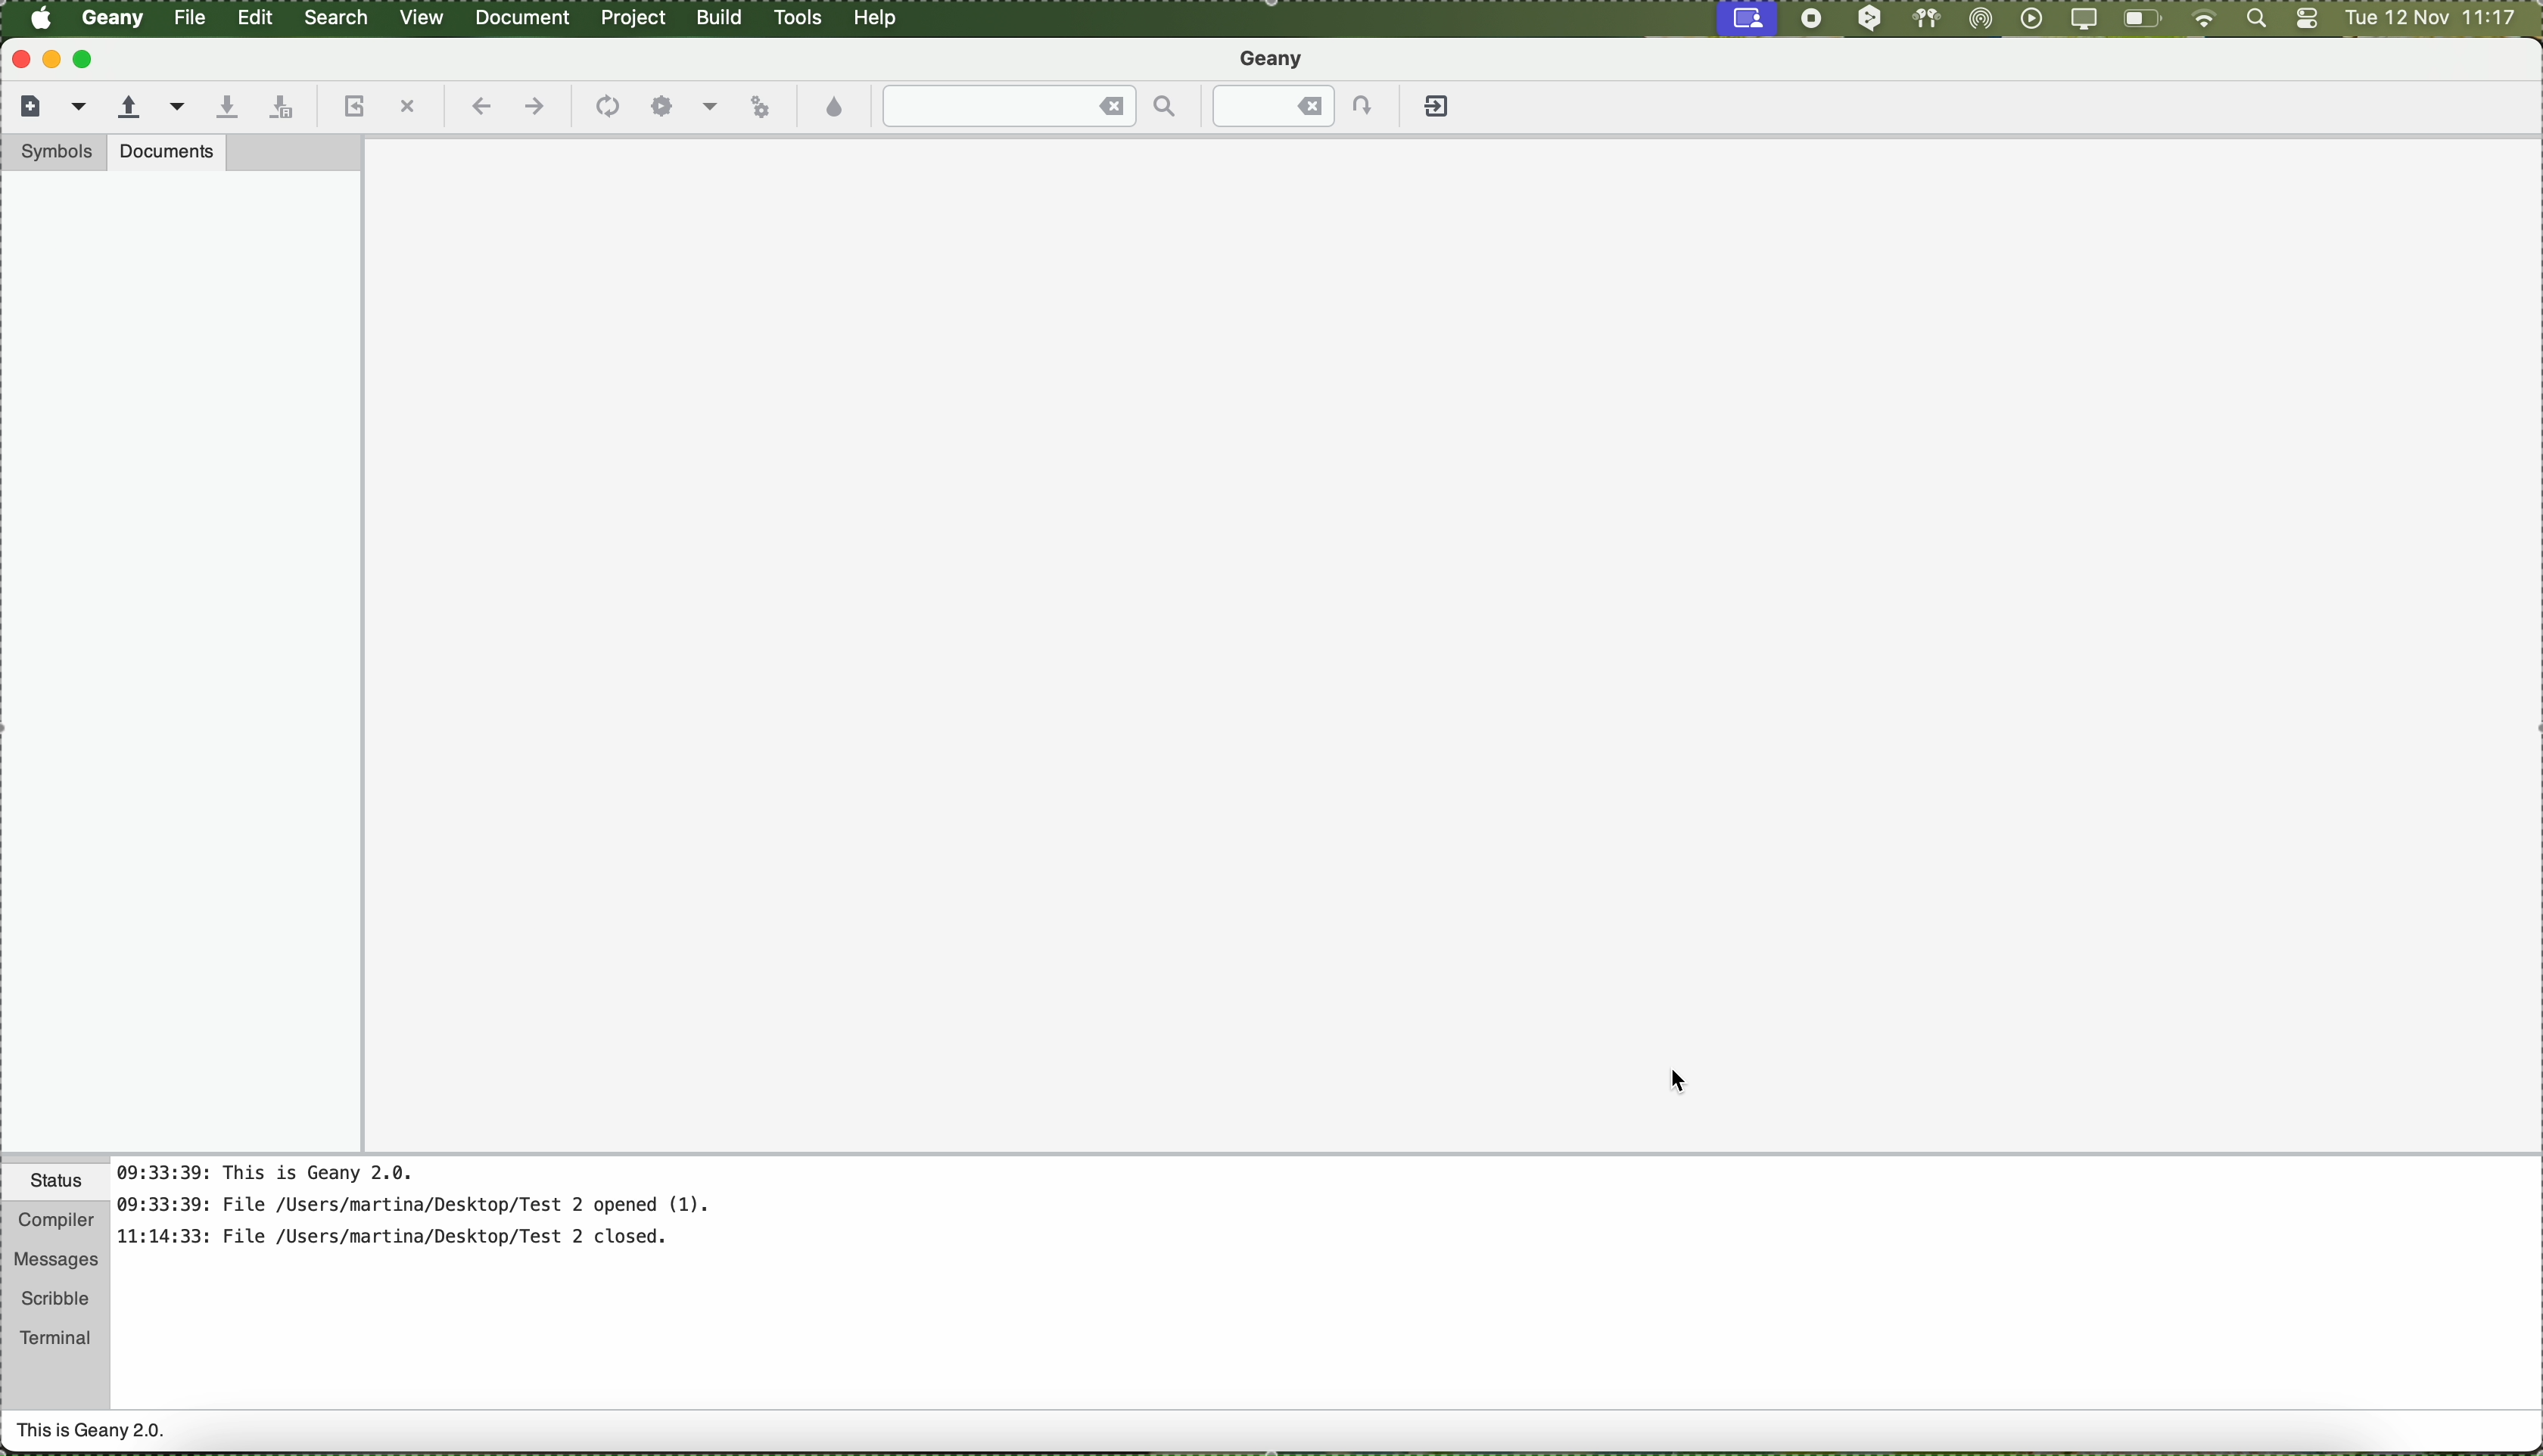 The image size is (2543, 1456). What do you see at coordinates (1871, 19) in the screenshot?
I see `DeepL` at bounding box center [1871, 19].